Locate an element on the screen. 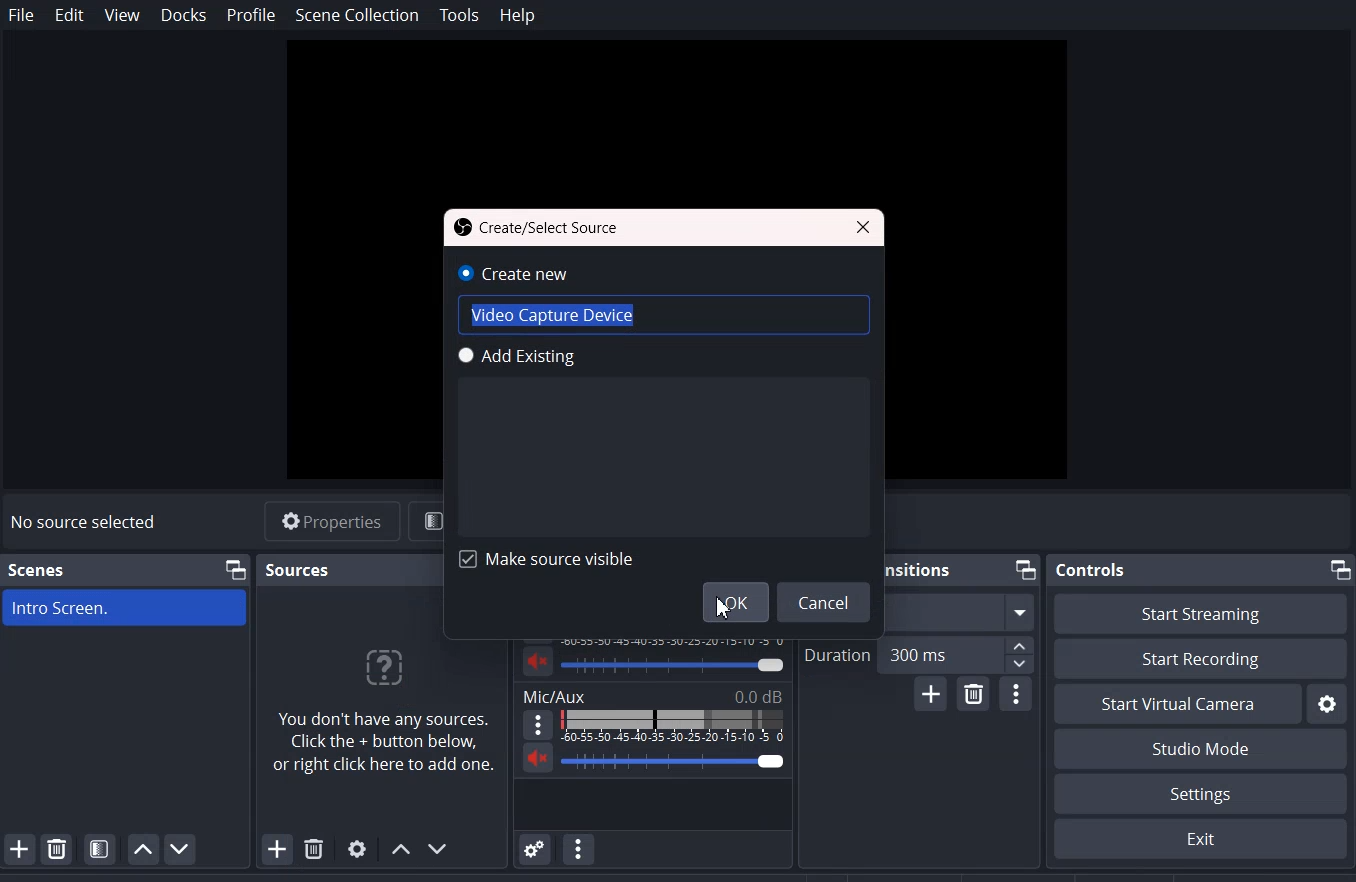 This screenshot has width=1356, height=882. Scene Collection is located at coordinates (358, 16).